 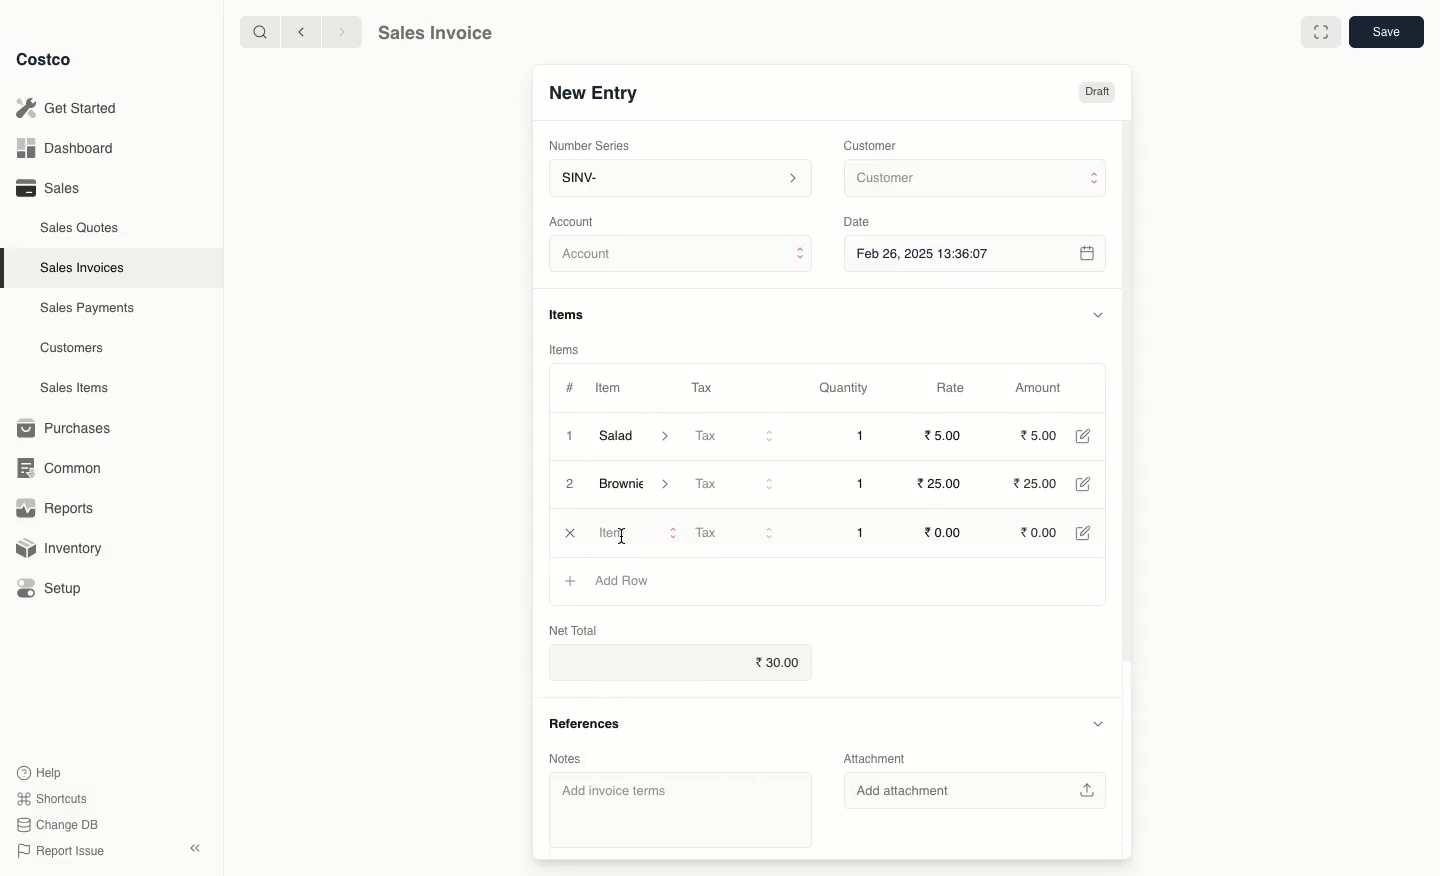 What do you see at coordinates (435, 35) in the screenshot?
I see `Sales Invoice` at bounding box center [435, 35].